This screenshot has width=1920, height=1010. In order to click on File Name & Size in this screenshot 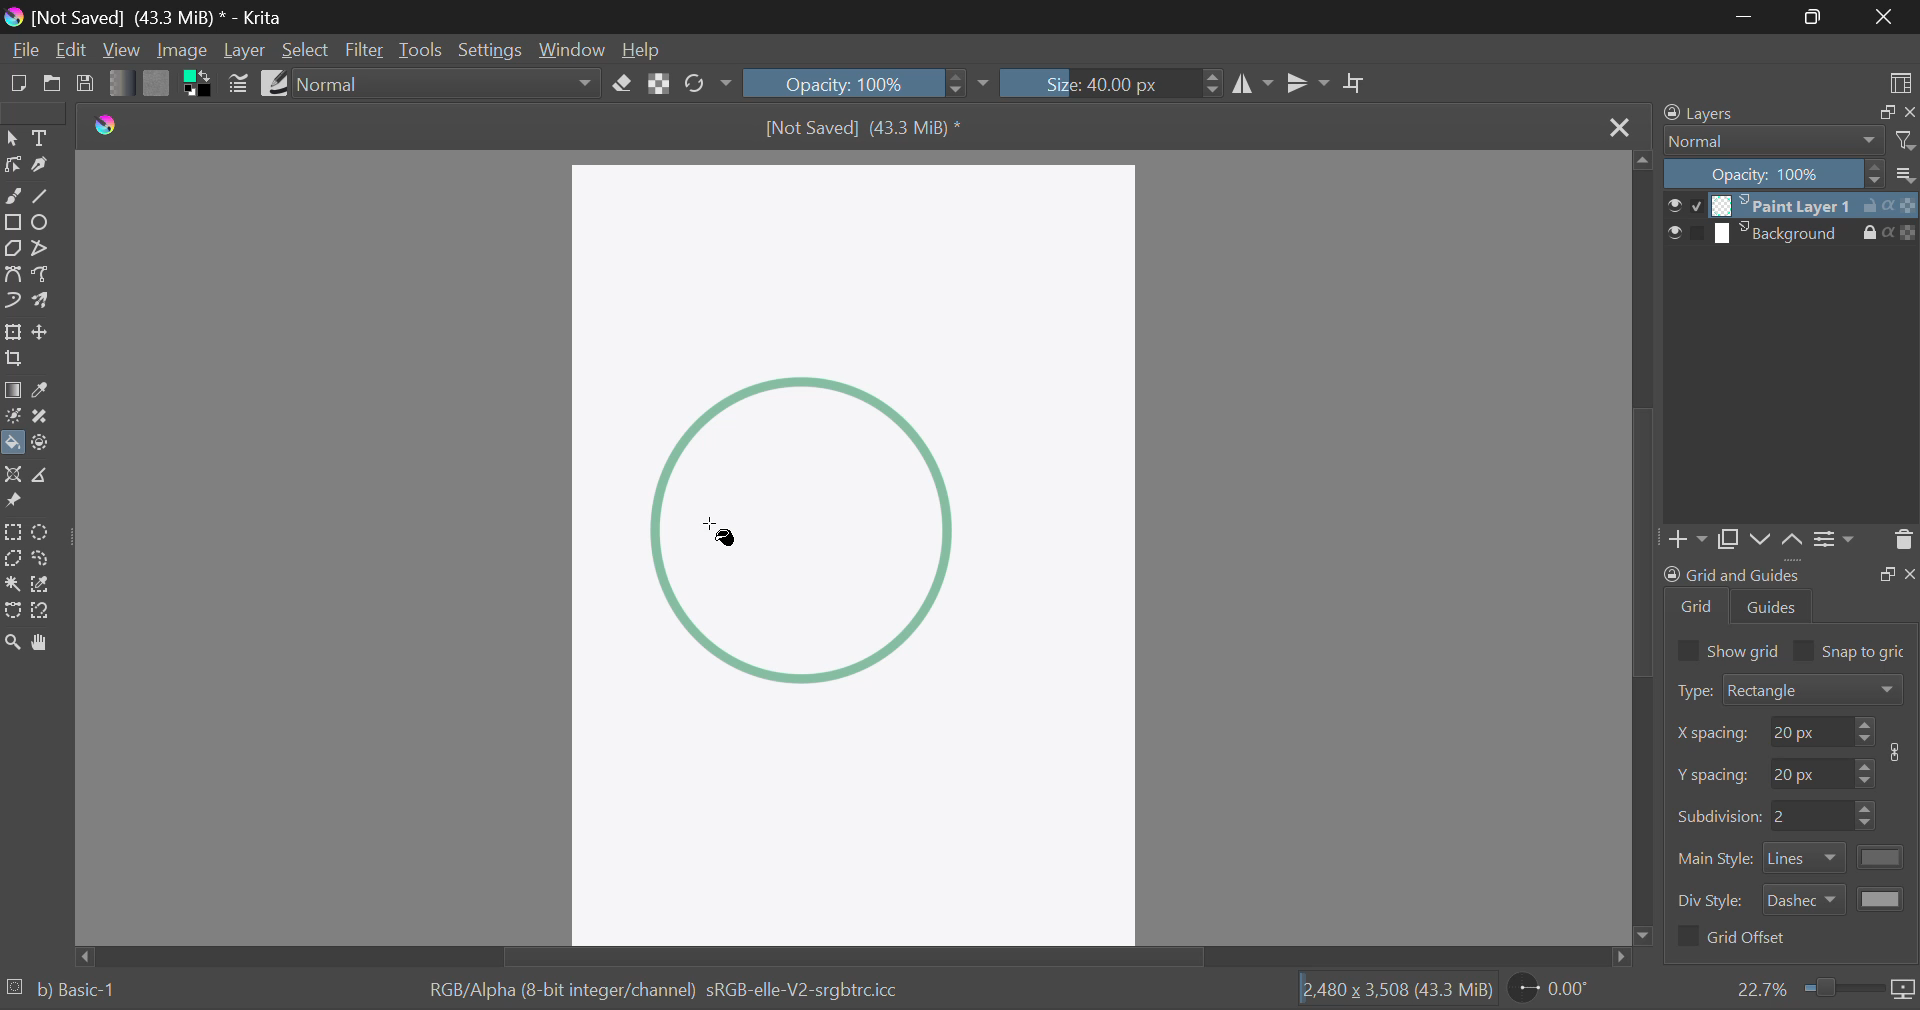, I will do `click(869, 129)`.